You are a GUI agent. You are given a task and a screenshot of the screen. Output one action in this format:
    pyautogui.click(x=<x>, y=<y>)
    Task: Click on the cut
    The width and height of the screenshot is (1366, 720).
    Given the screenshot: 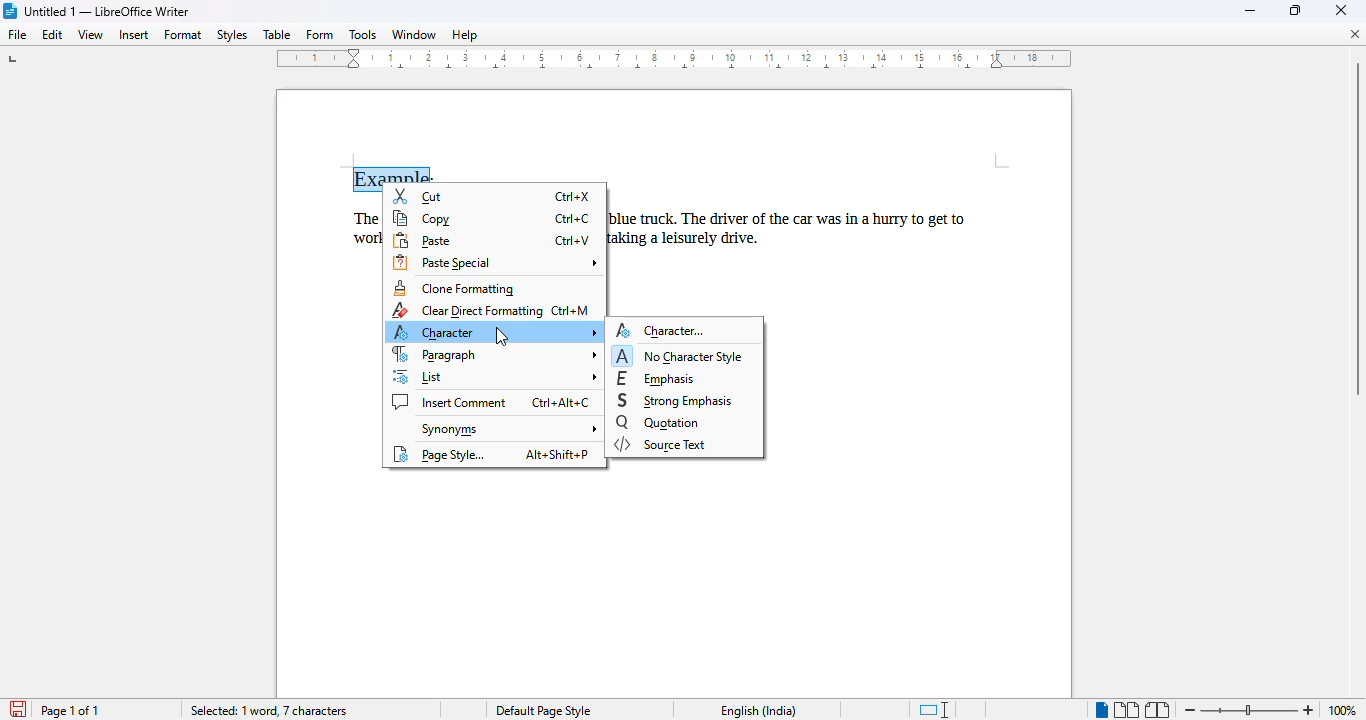 What is the action you would take?
    pyautogui.click(x=421, y=196)
    